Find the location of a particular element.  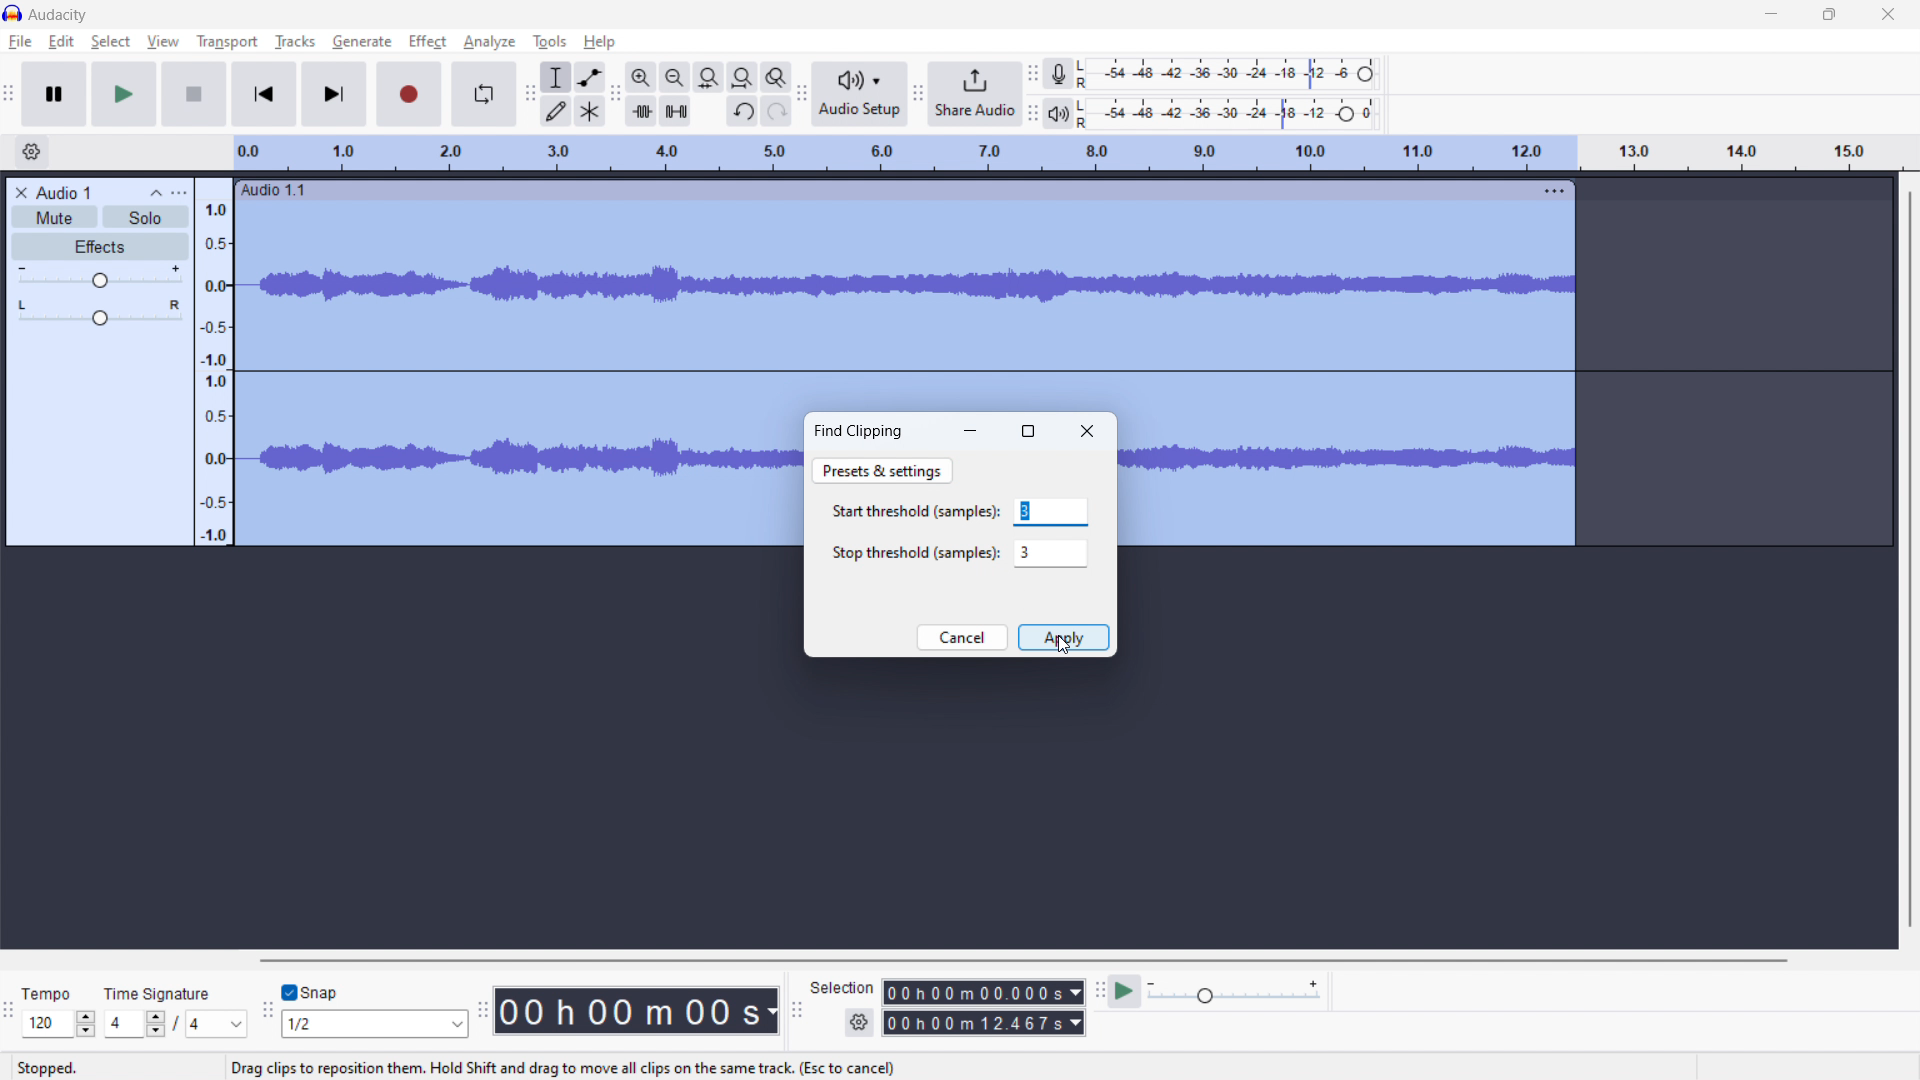

track selected is located at coordinates (903, 309).